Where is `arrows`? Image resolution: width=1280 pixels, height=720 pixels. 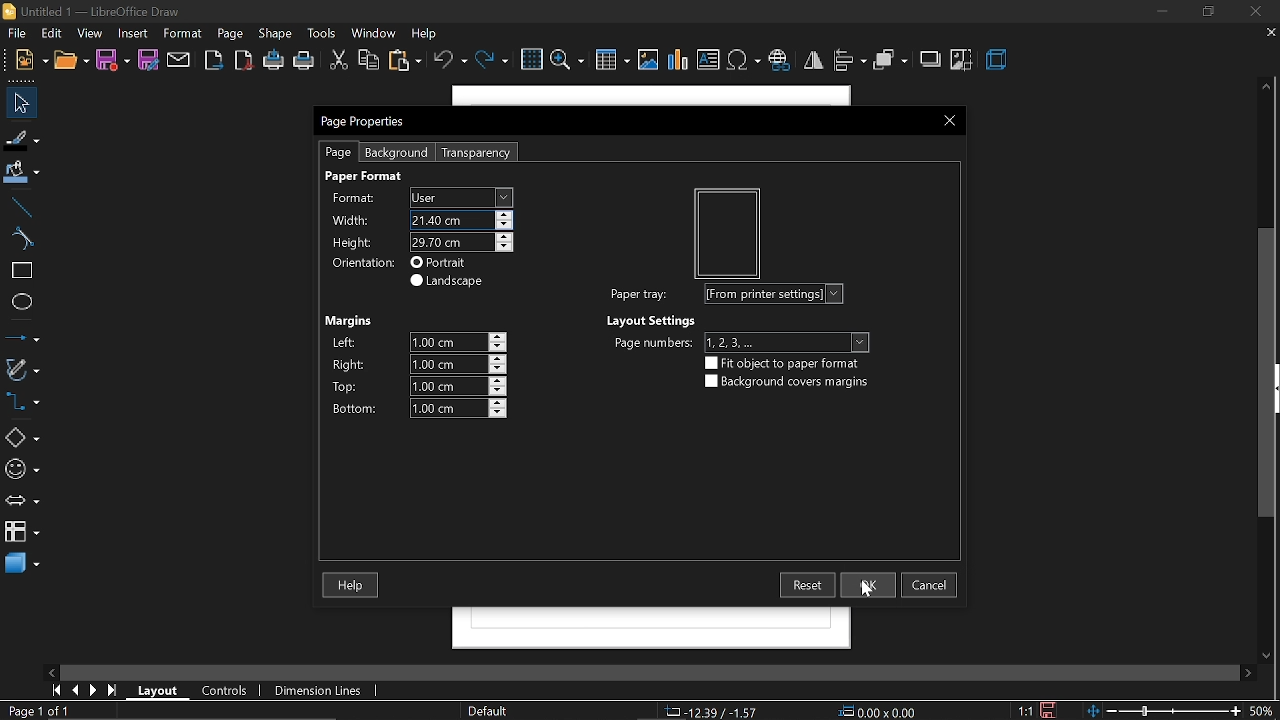
arrows is located at coordinates (23, 502).